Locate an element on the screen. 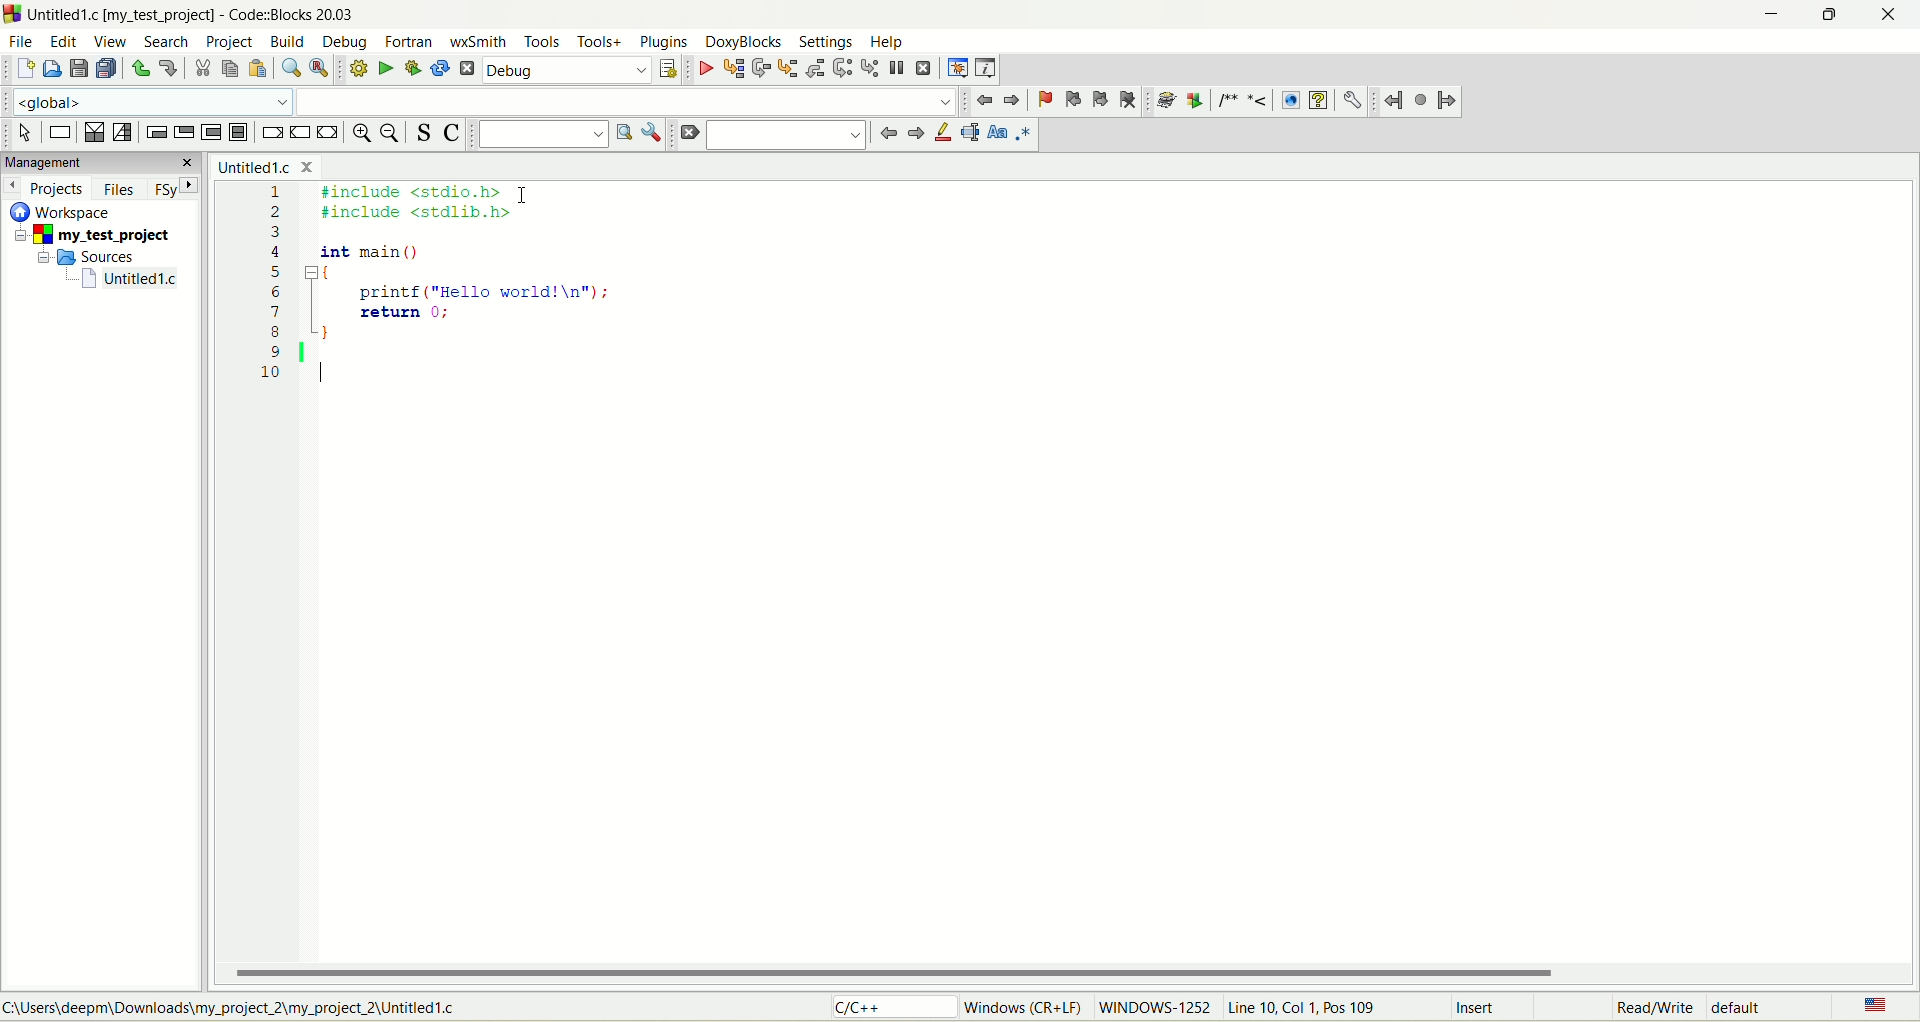 The height and width of the screenshot is (1022, 1920). tools is located at coordinates (544, 42).